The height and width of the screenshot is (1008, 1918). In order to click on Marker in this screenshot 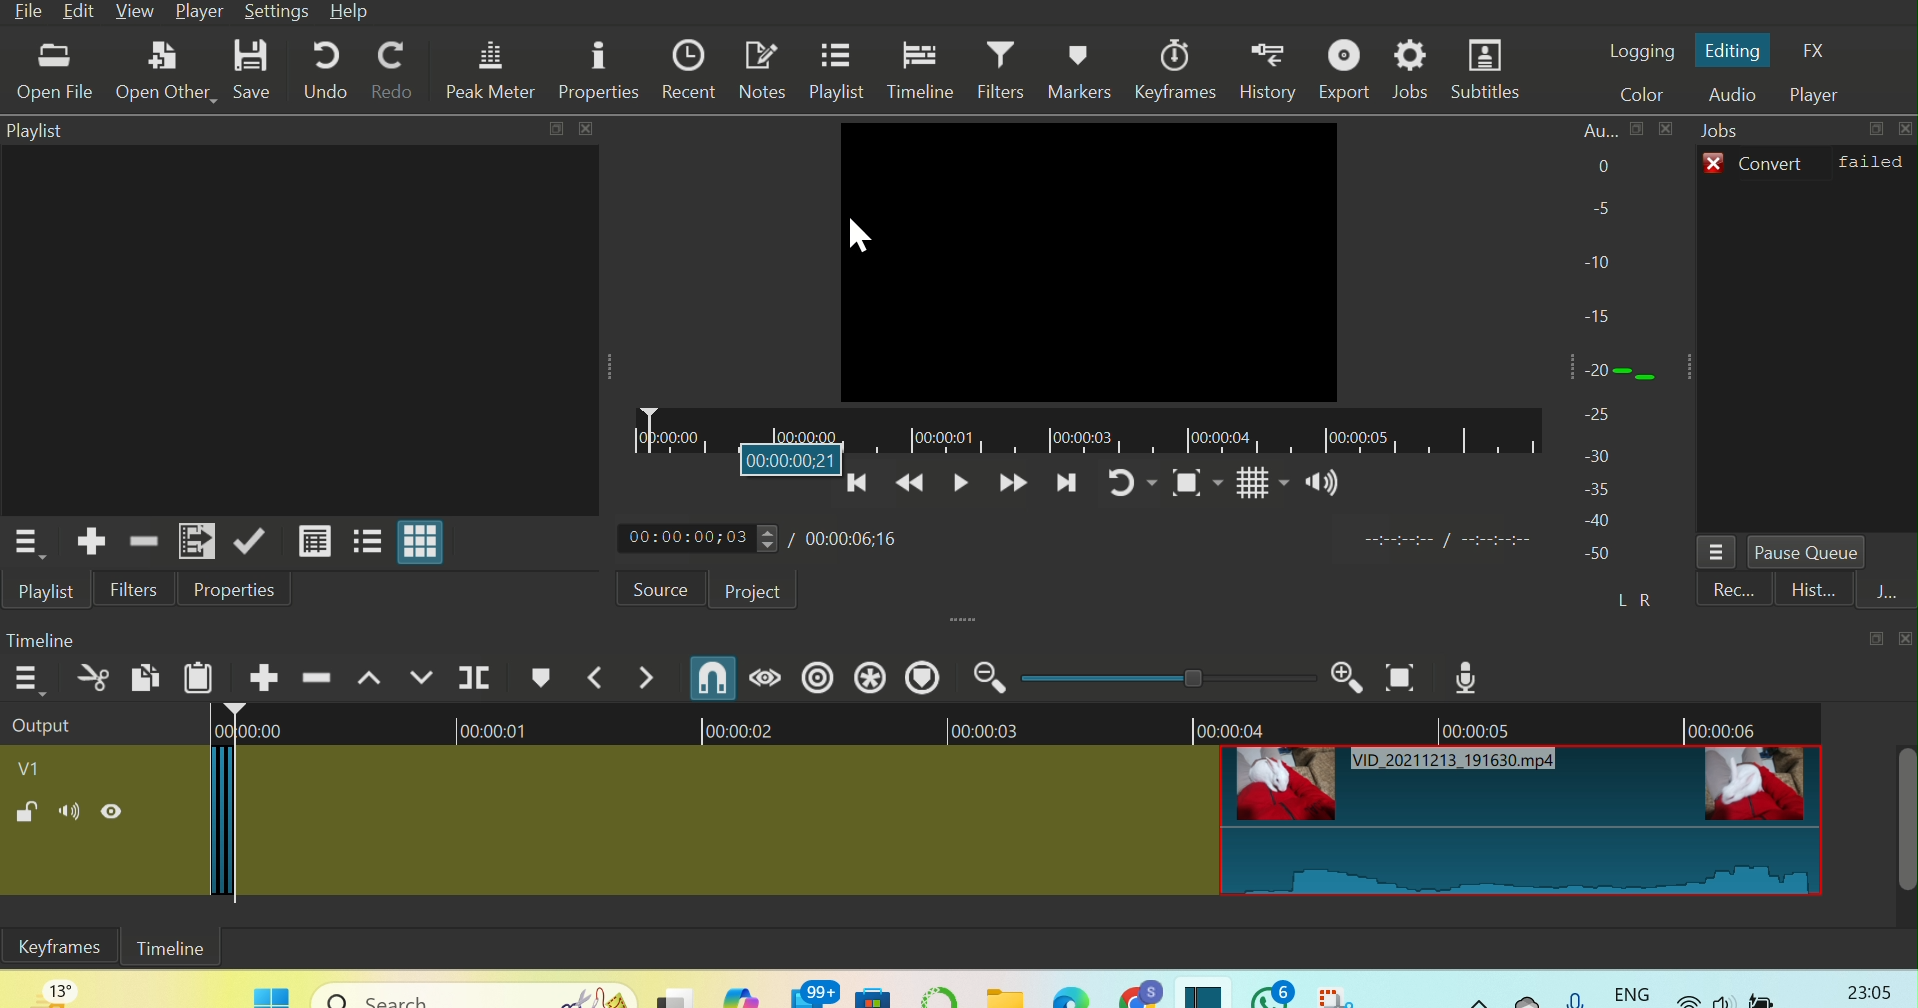, I will do `click(923, 677)`.